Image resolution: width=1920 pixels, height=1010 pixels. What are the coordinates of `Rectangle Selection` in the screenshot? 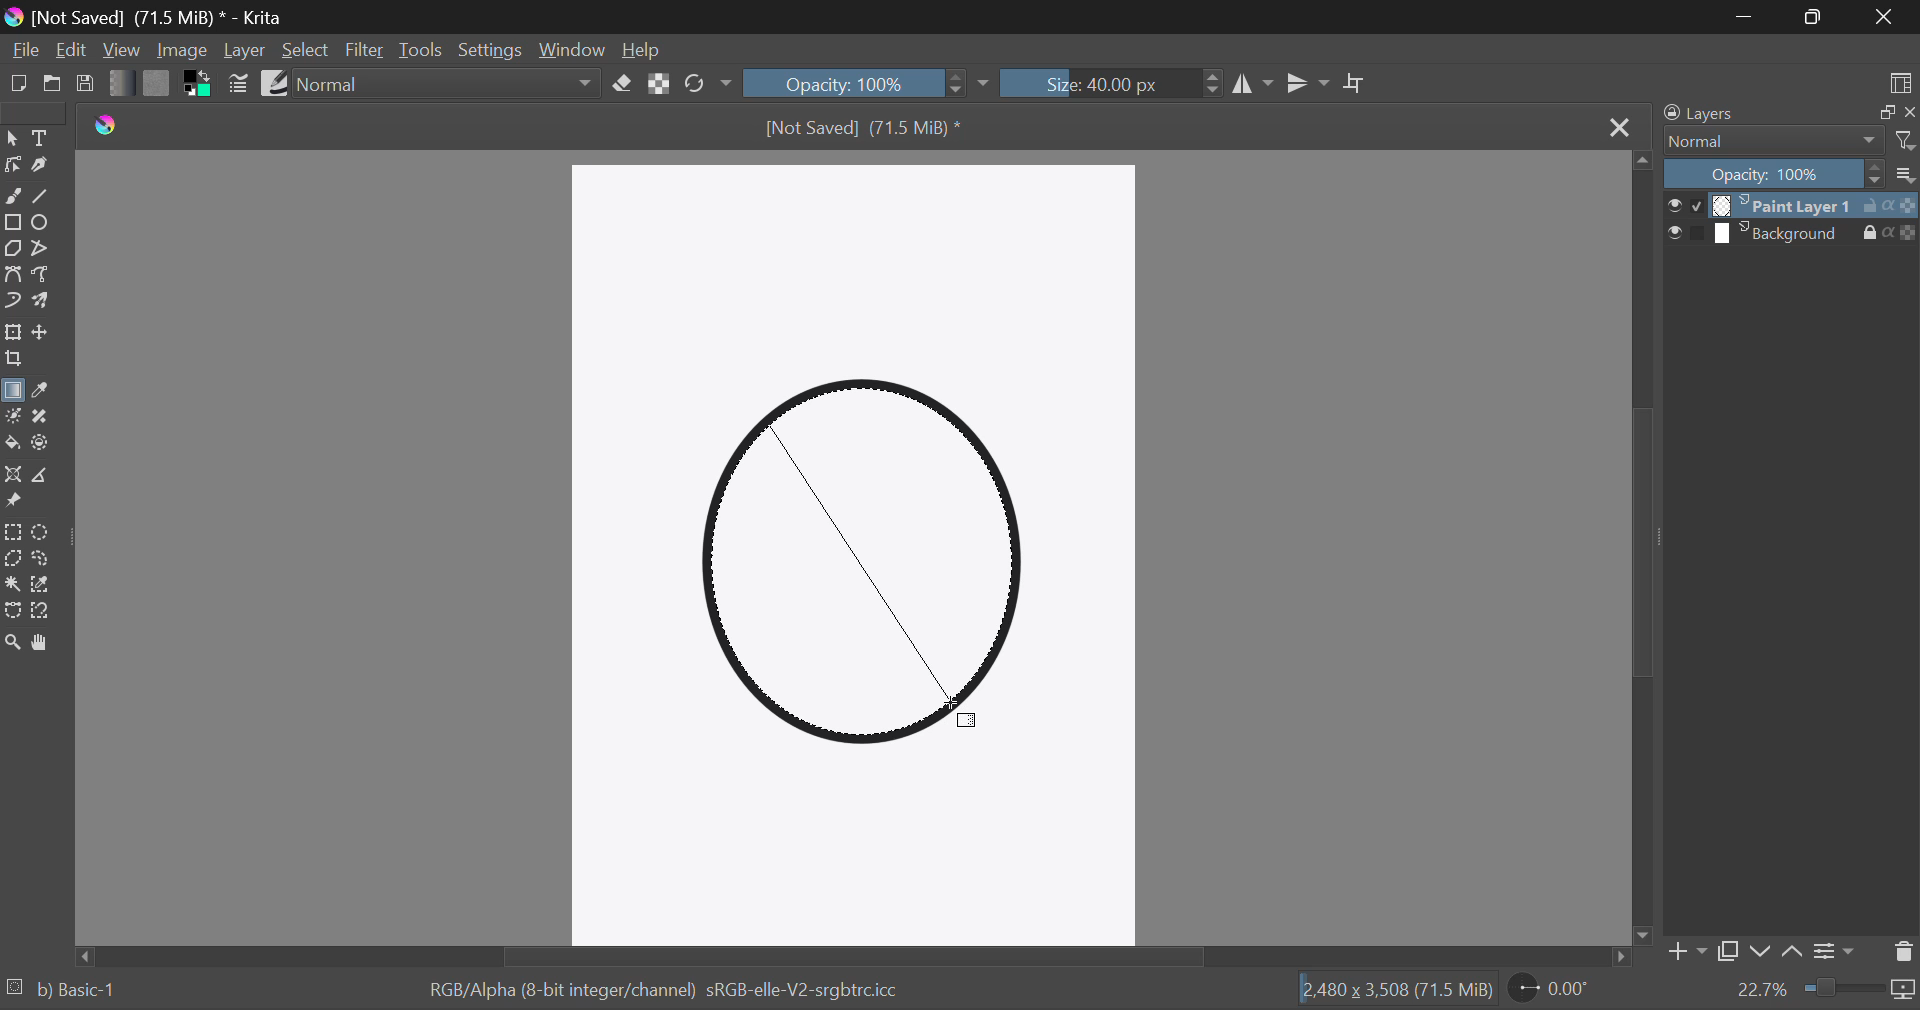 It's located at (16, 530).